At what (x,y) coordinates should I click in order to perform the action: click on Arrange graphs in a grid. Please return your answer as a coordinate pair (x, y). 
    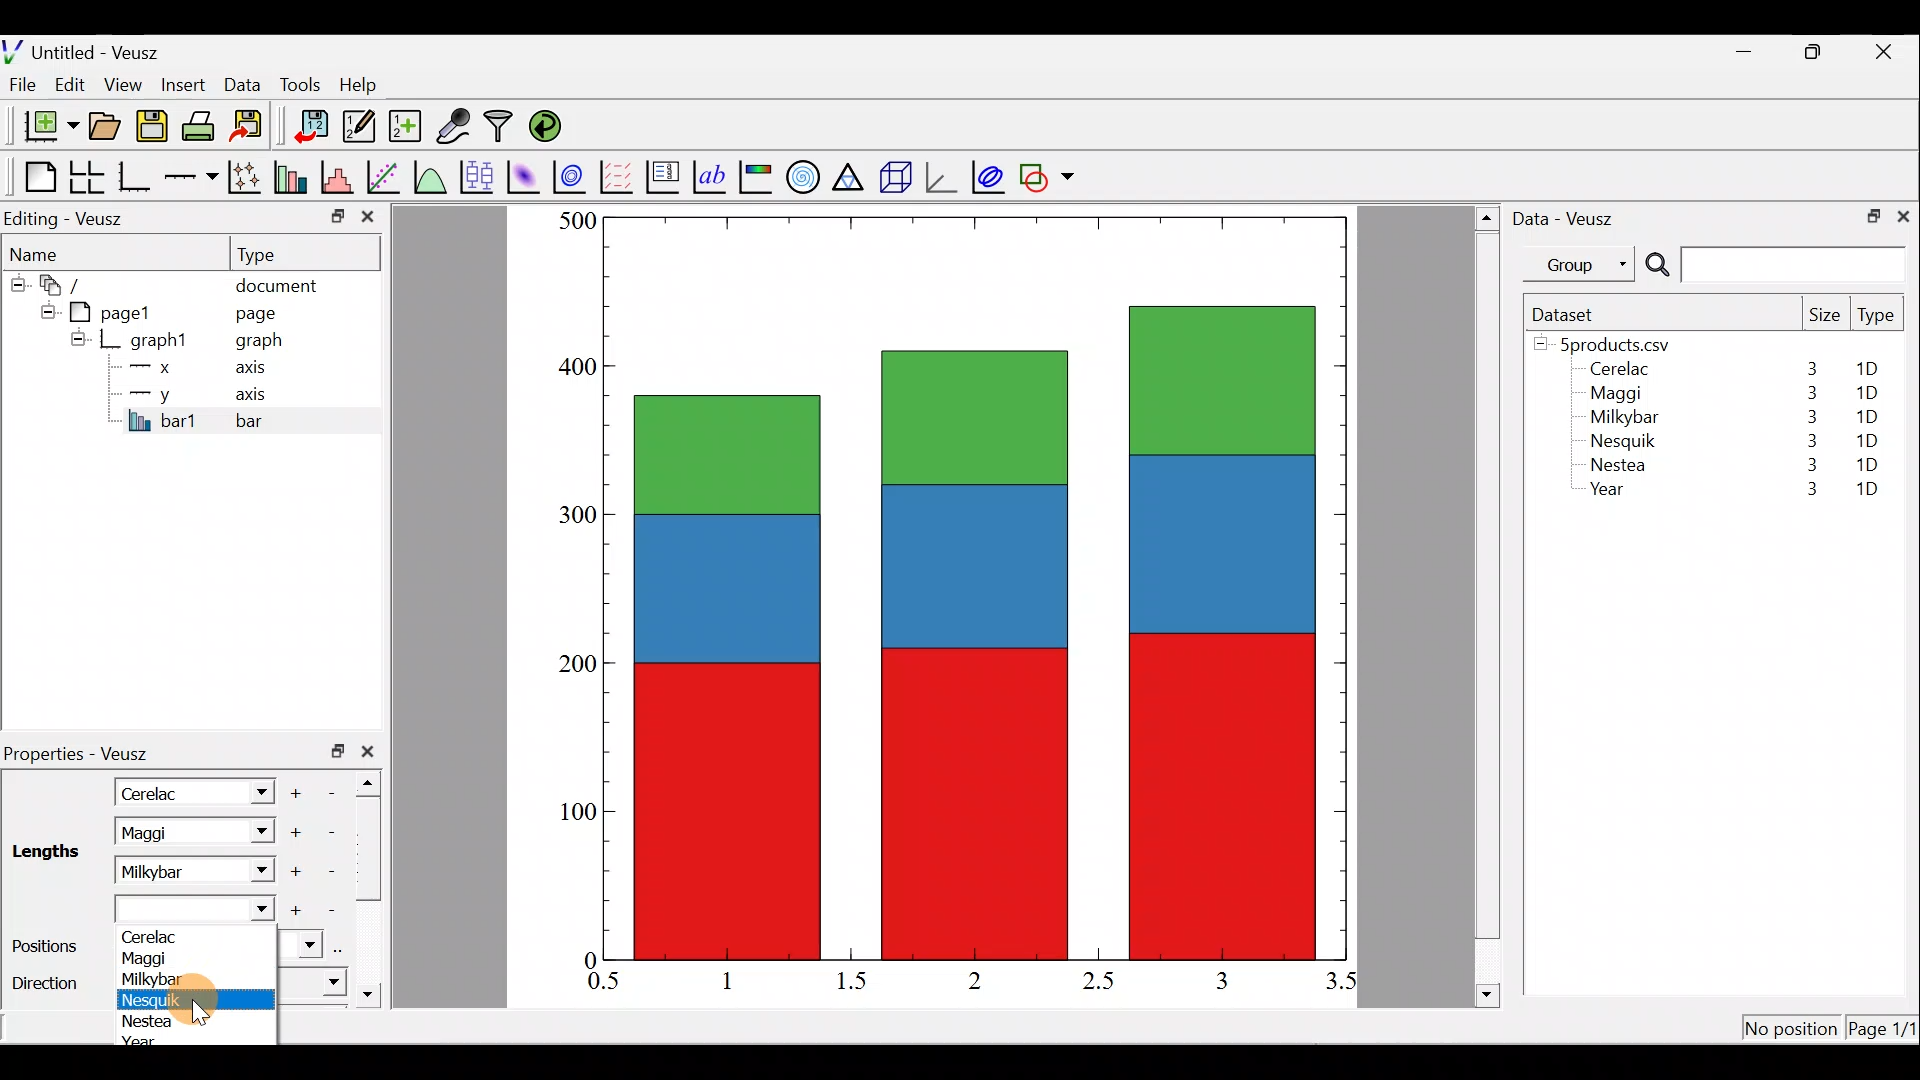
    Looking at the image, I should click on (86, 177).